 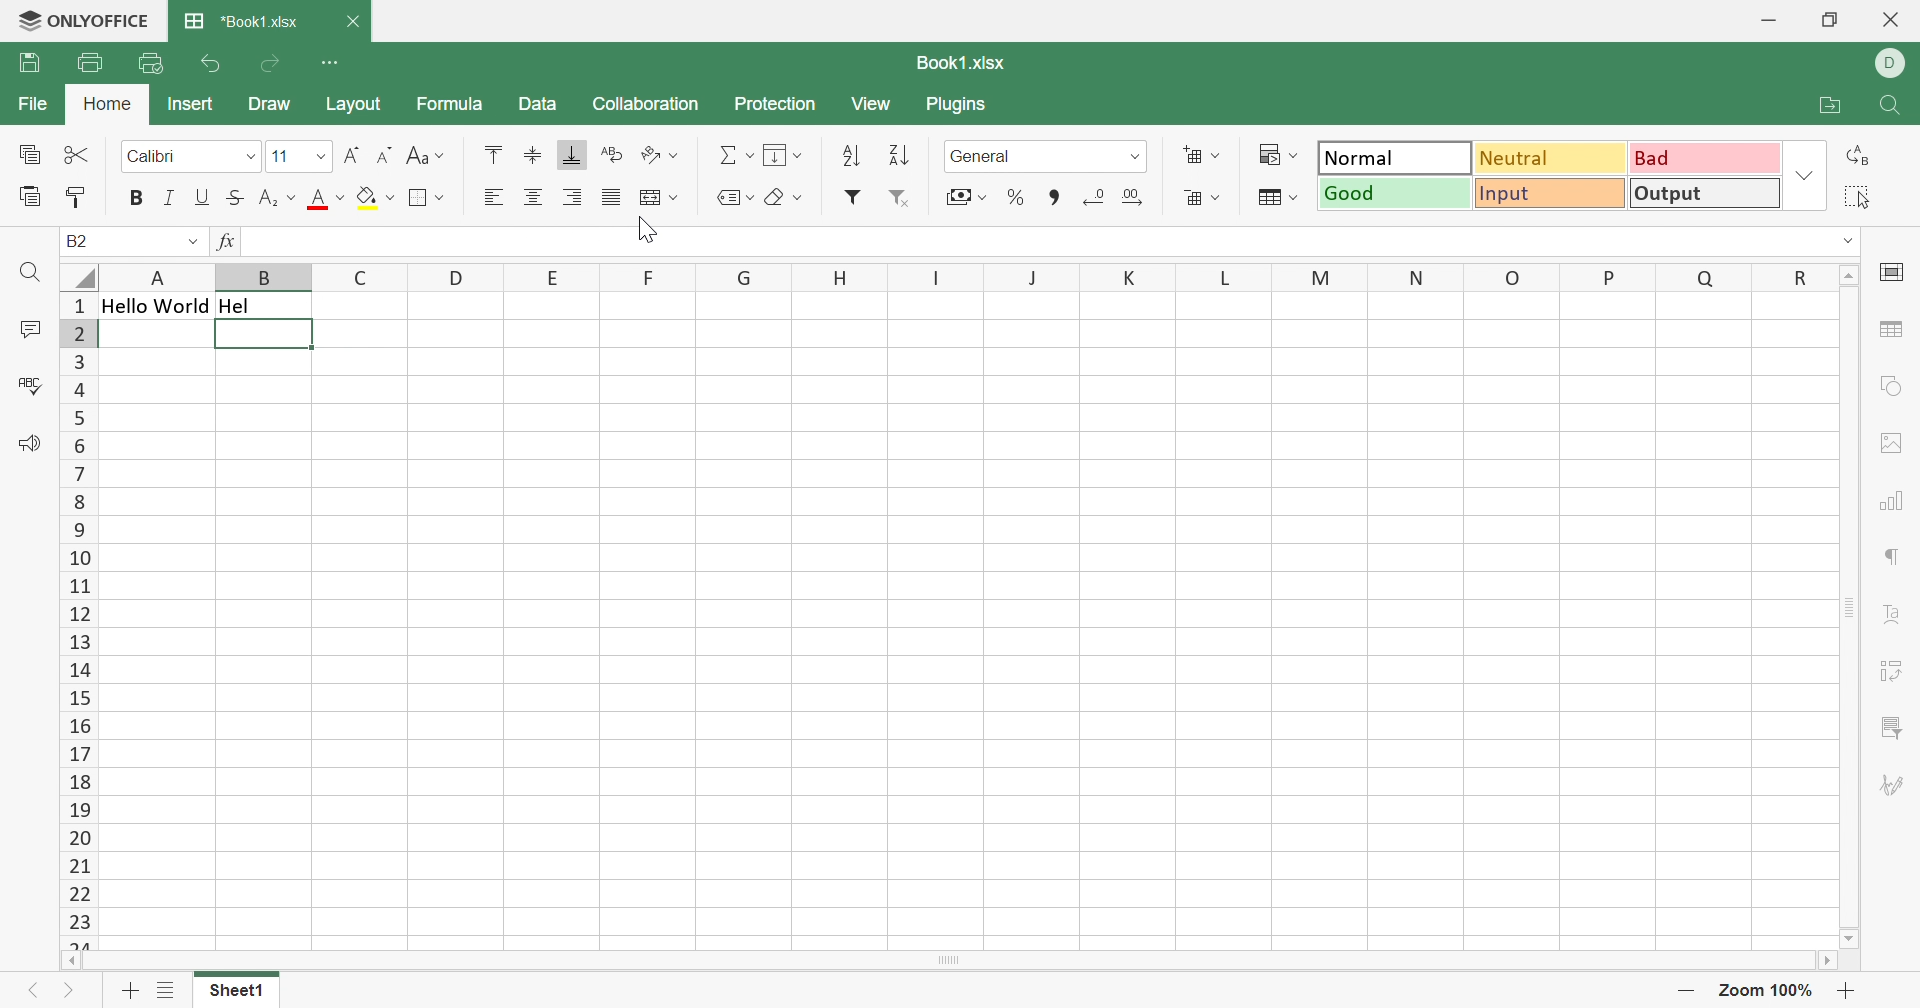 I want to click on Table settings, so click(x=1894, y=332).